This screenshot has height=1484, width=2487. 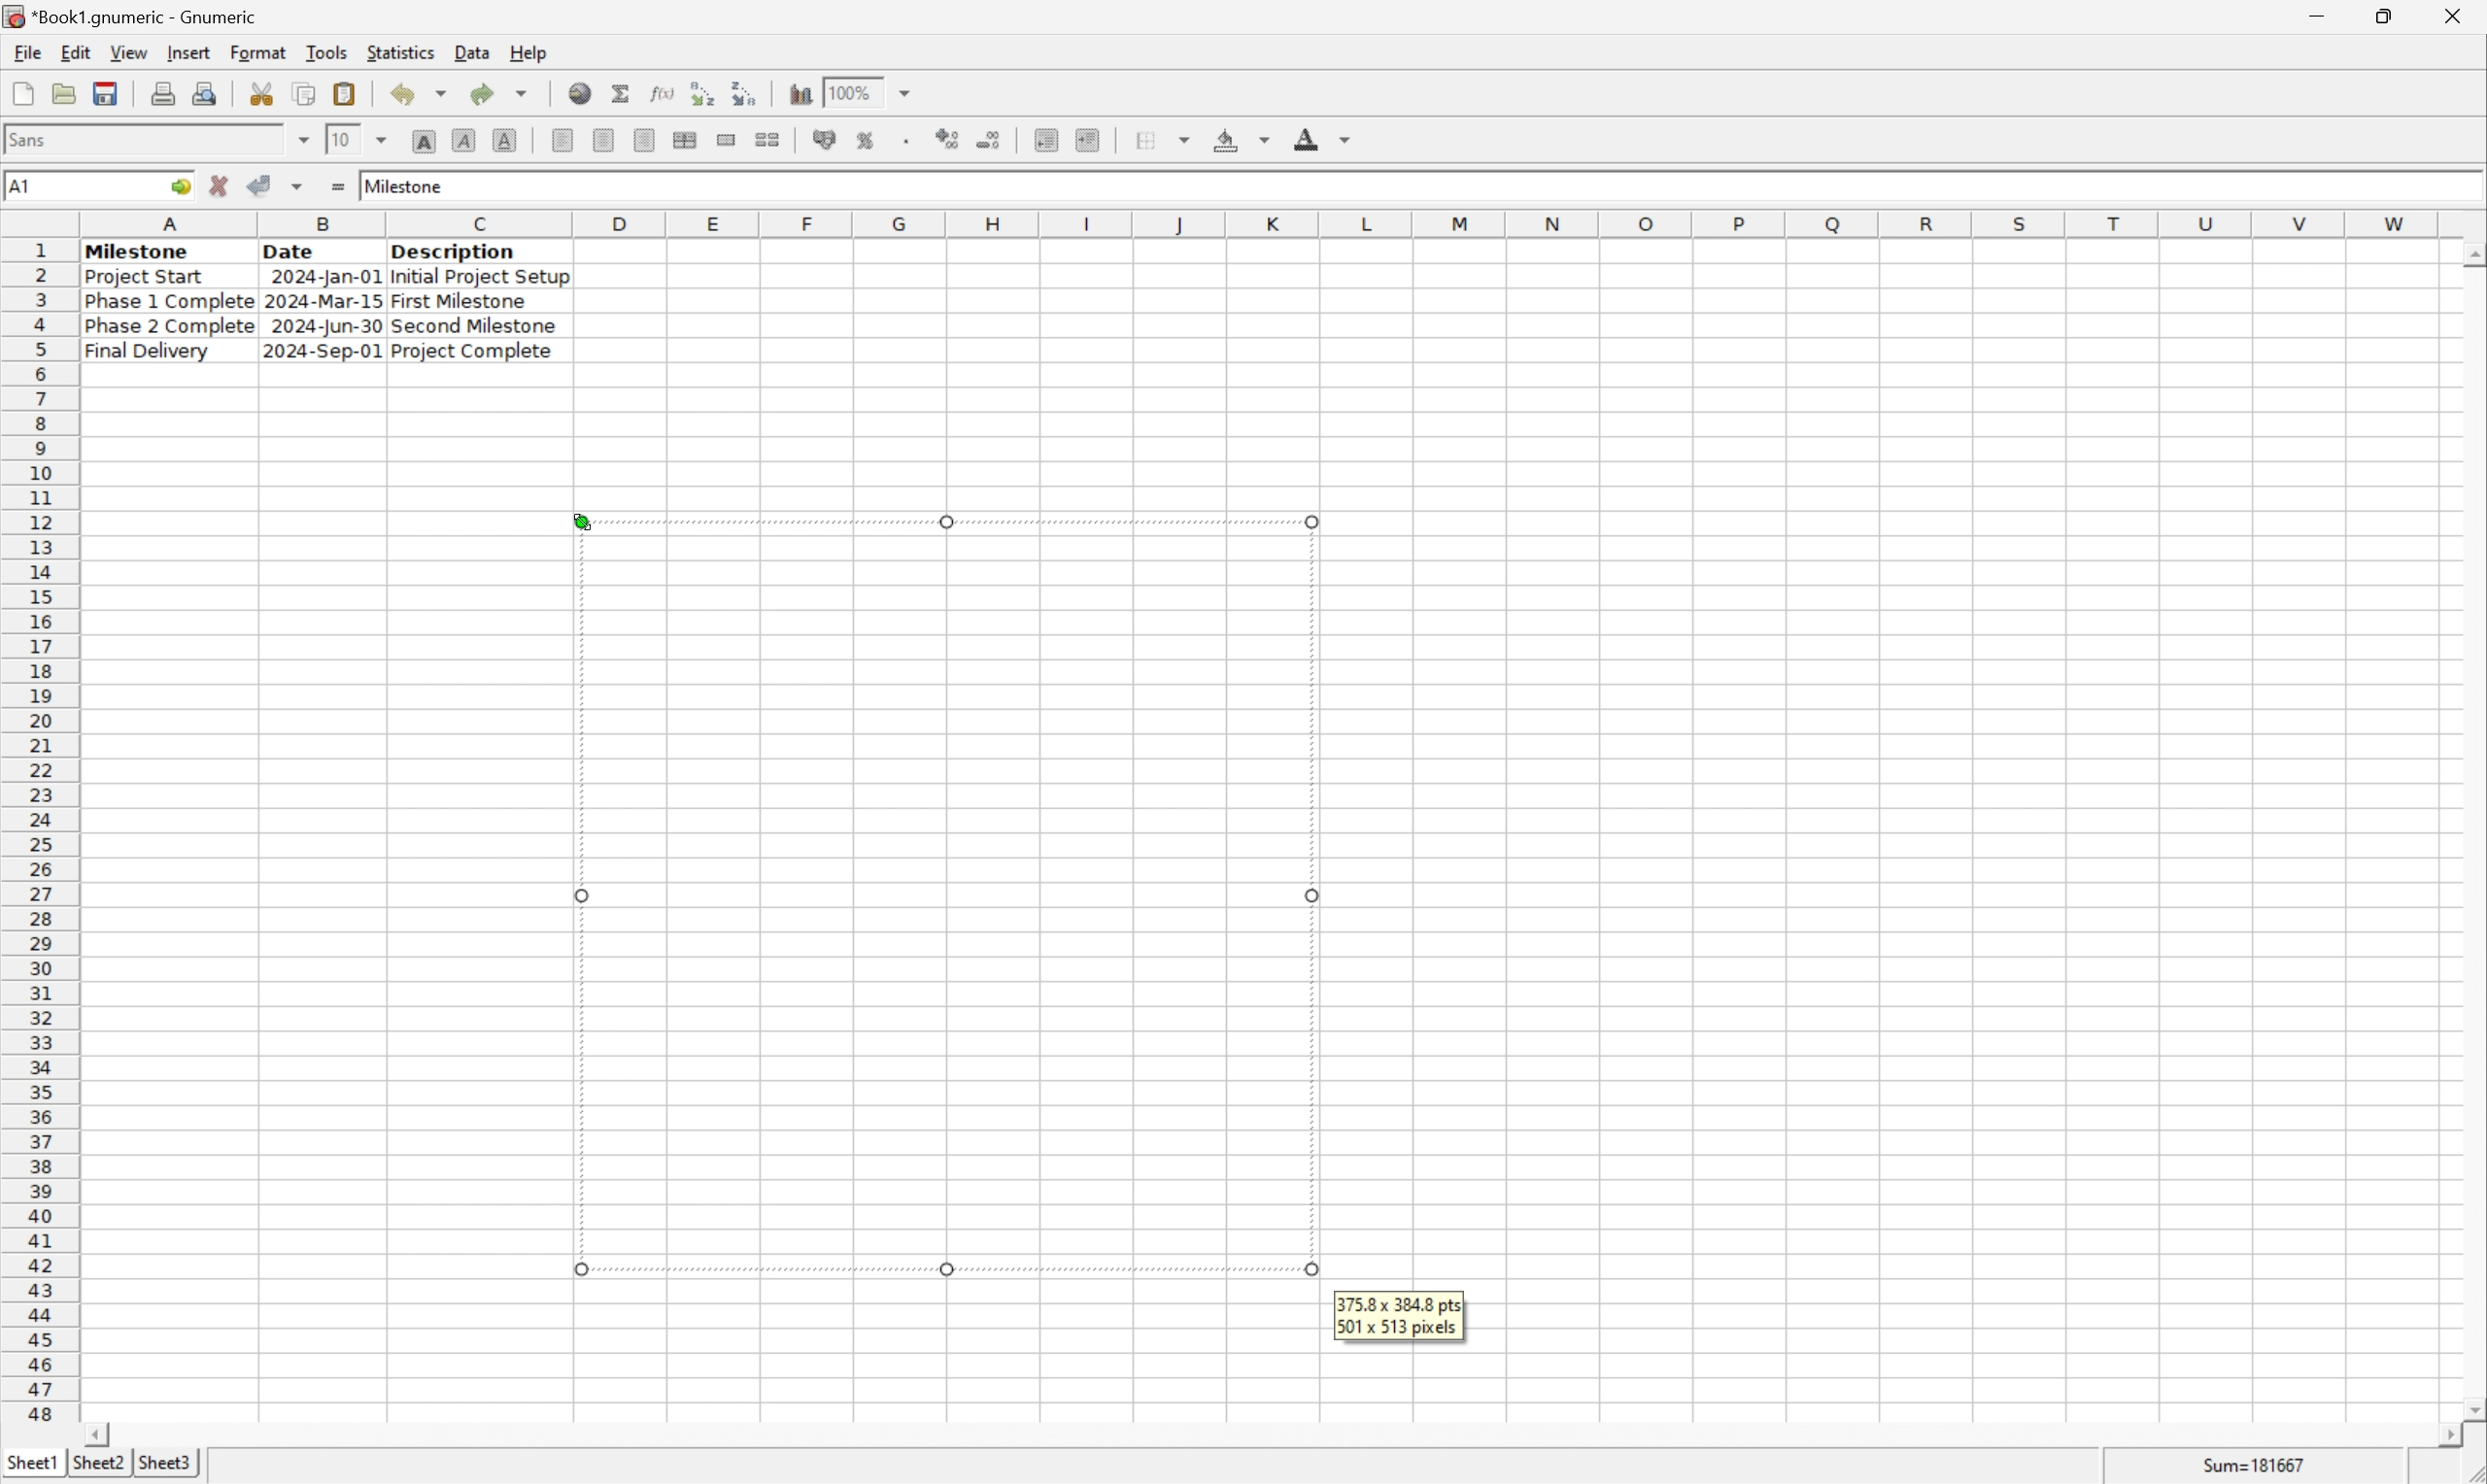 I want to click on Cursor, so click(x=582, y=516).